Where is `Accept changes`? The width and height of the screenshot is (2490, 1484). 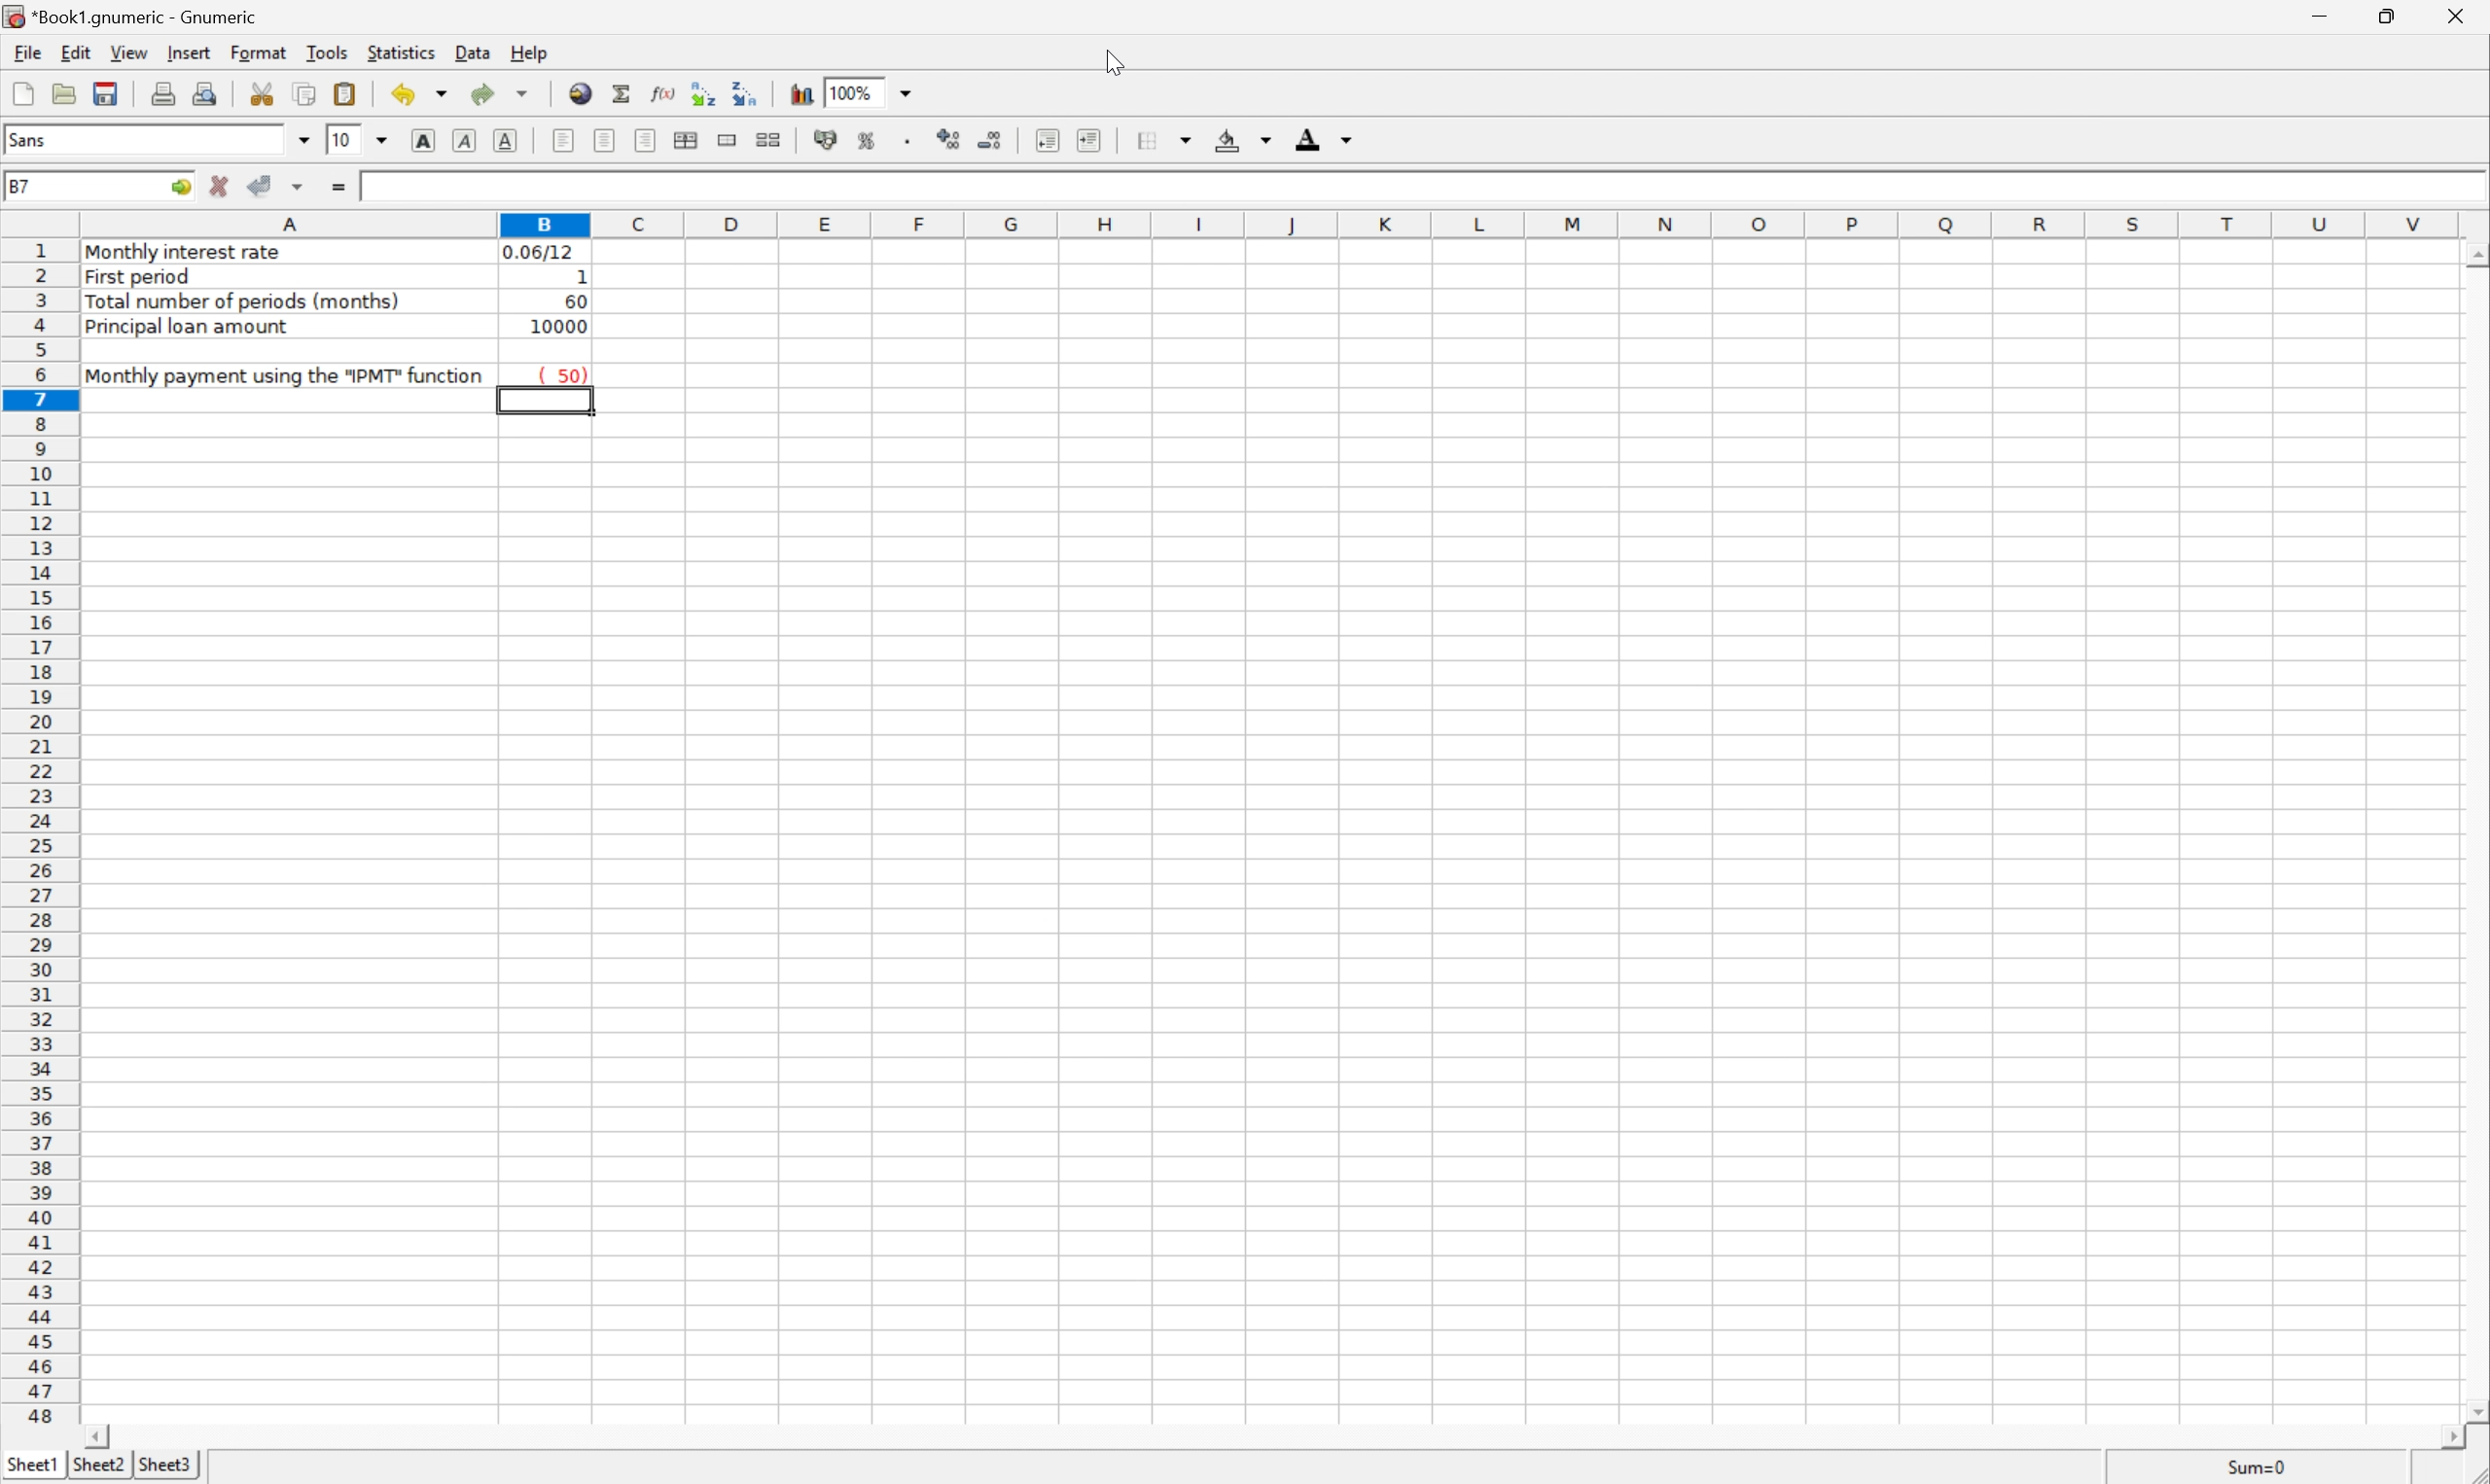 Accept changes is located at coordinates (263, 188).